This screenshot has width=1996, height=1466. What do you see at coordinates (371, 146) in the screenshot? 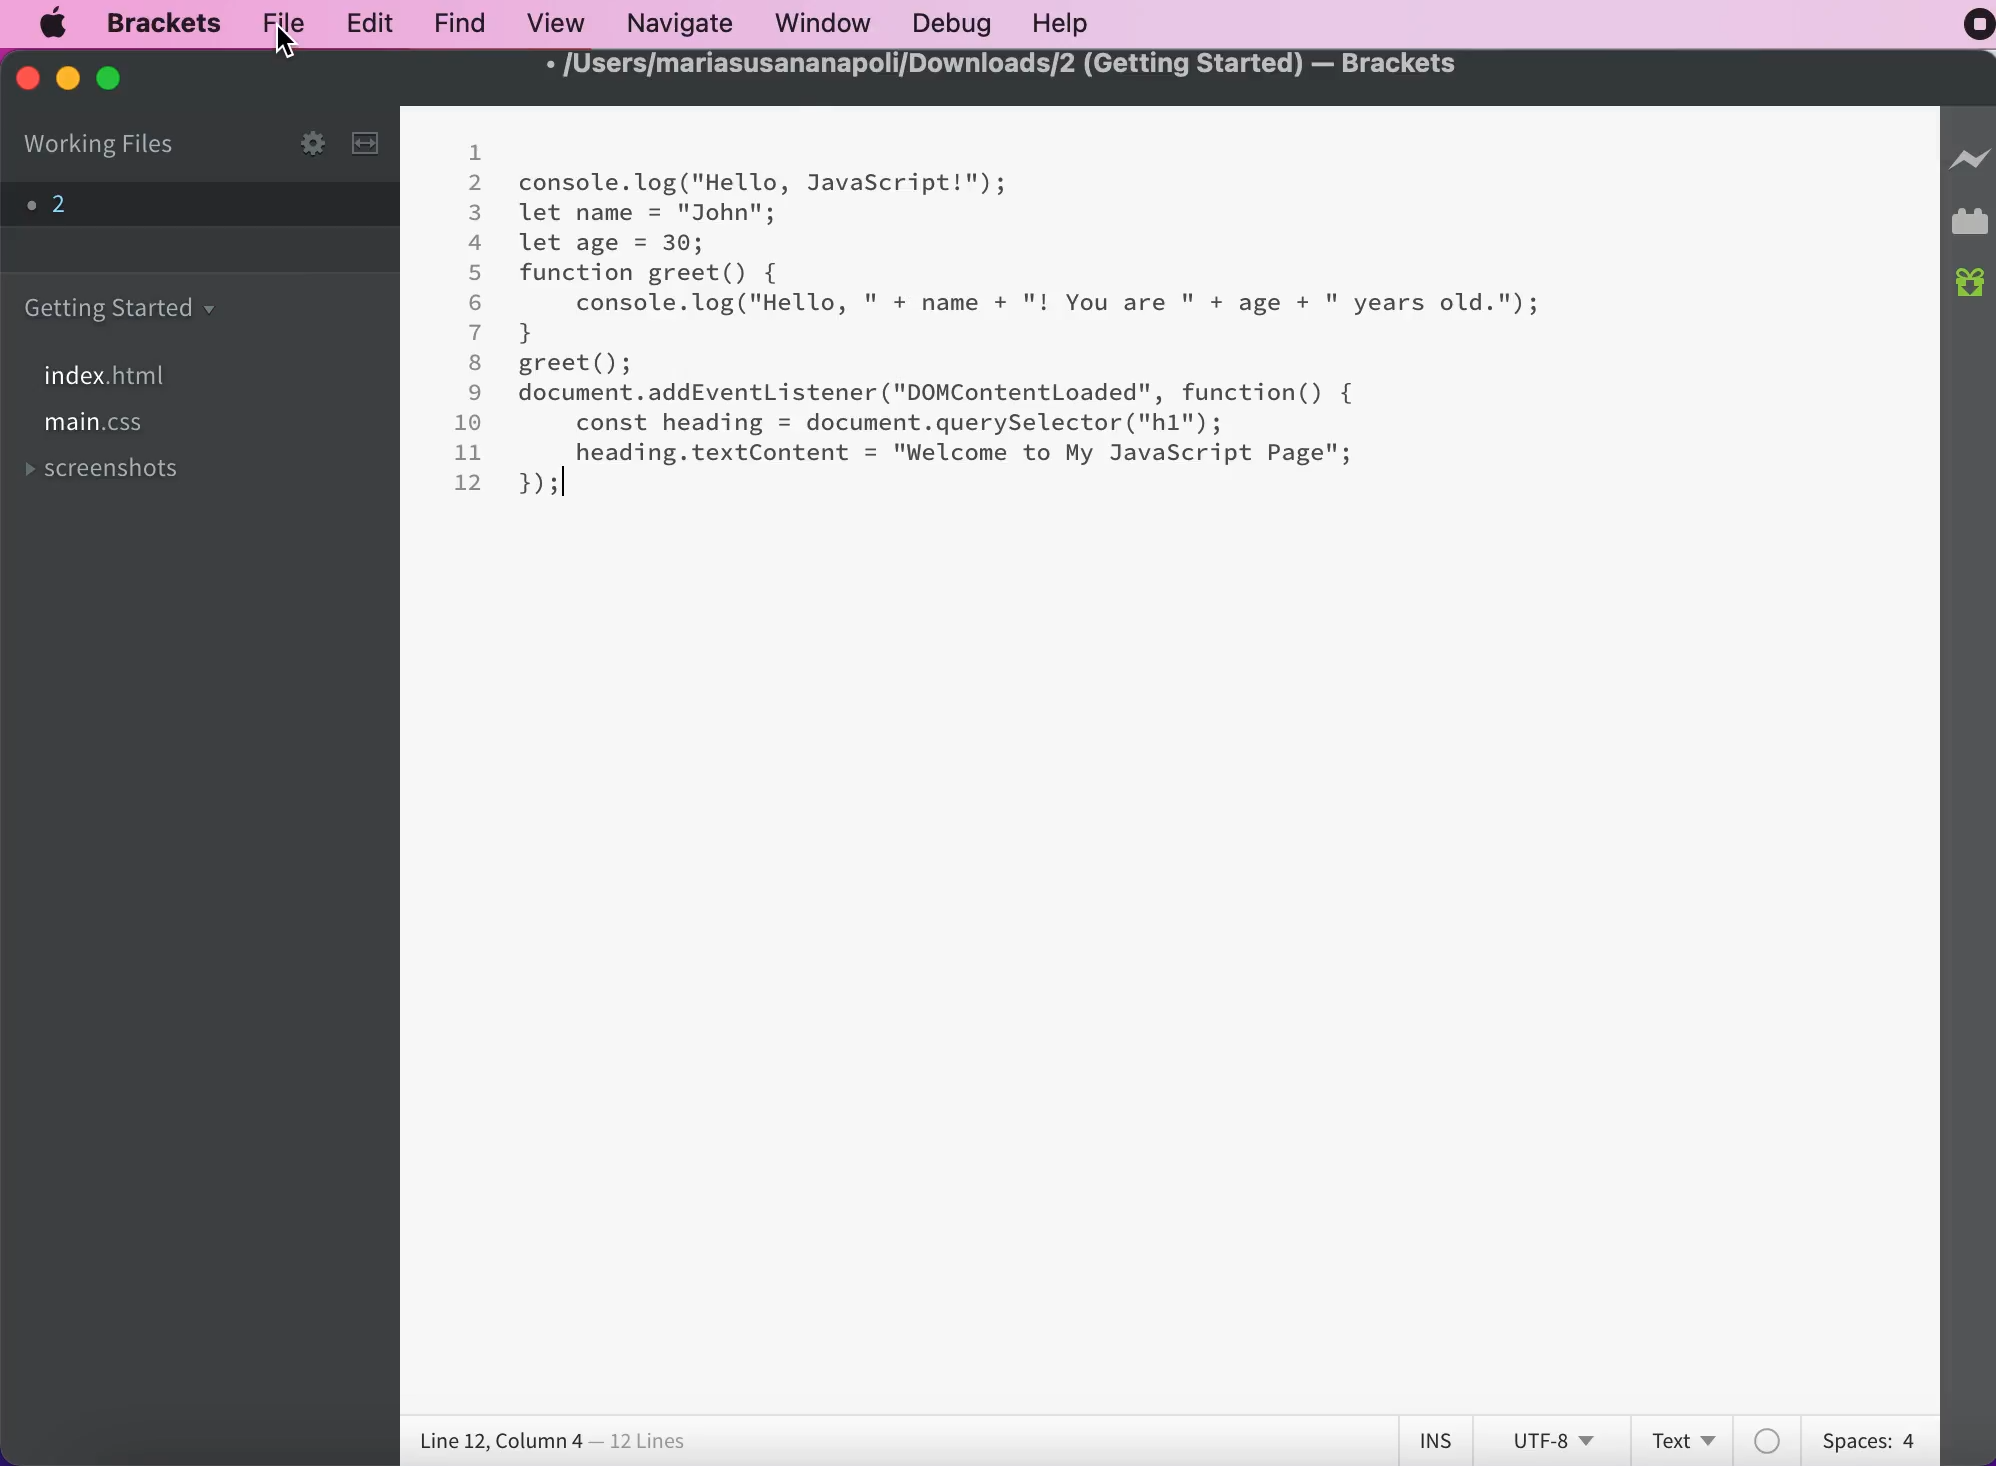
I see `split the editor vertically or horizontally` at bounding box center [371, 146].